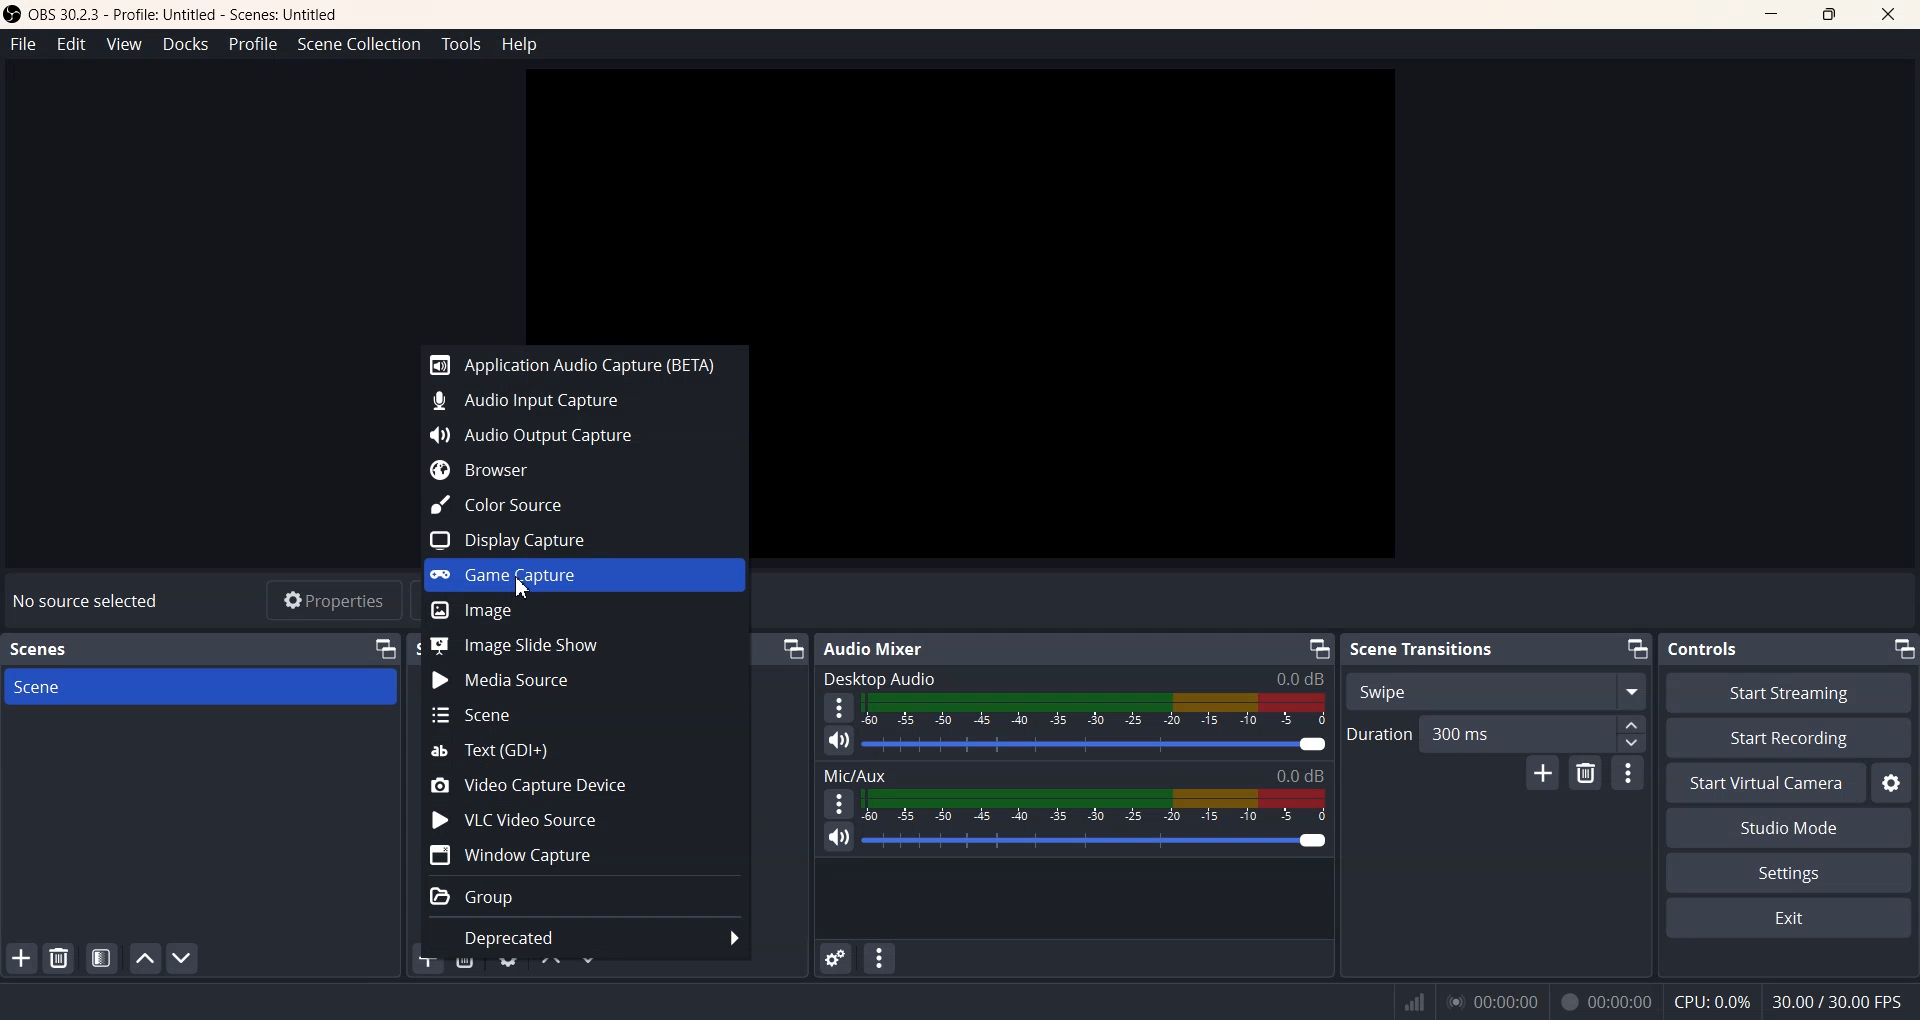 Image resolution: width=1920 pixels, height=1020 pixels. What do you see at coordinates (840, 803) in the screenshot?
I see `More` at bounding box center [840, 803].